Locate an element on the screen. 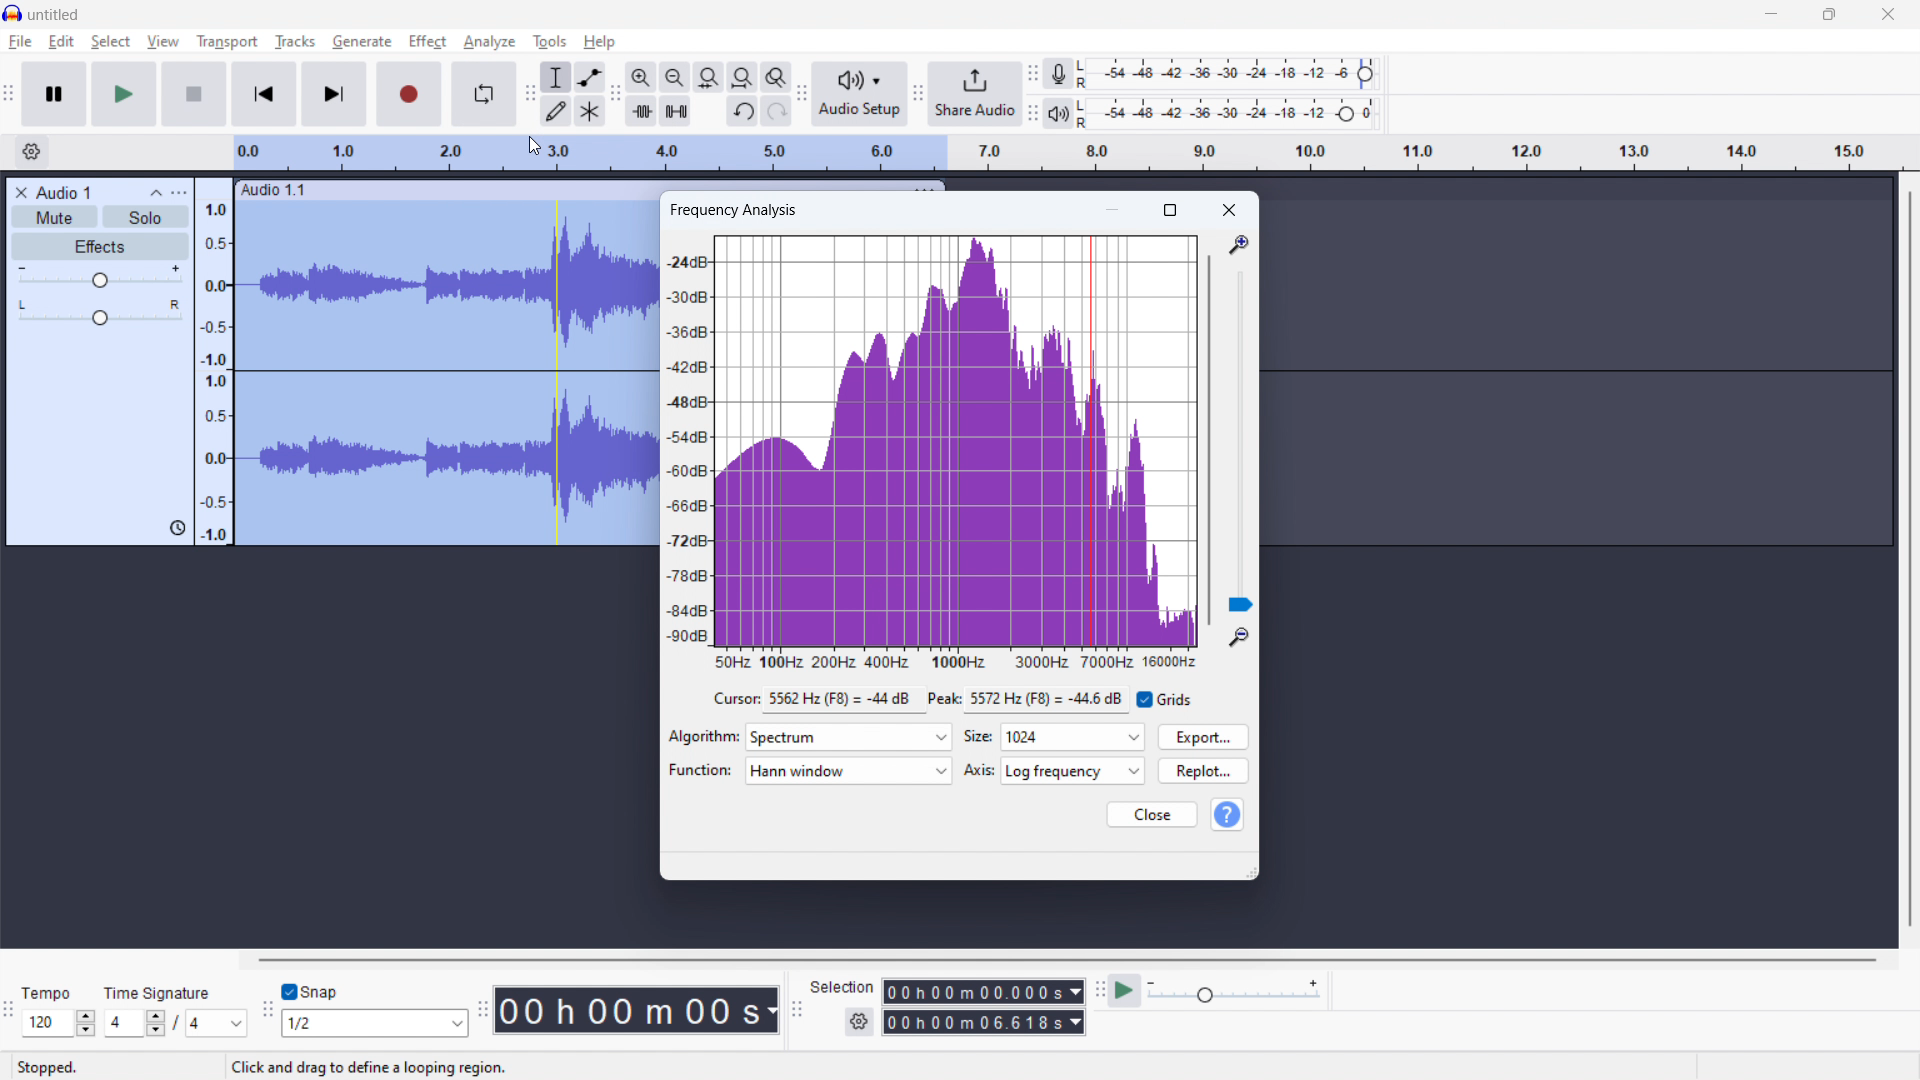  amplitude is located at coordinates (215, 361).